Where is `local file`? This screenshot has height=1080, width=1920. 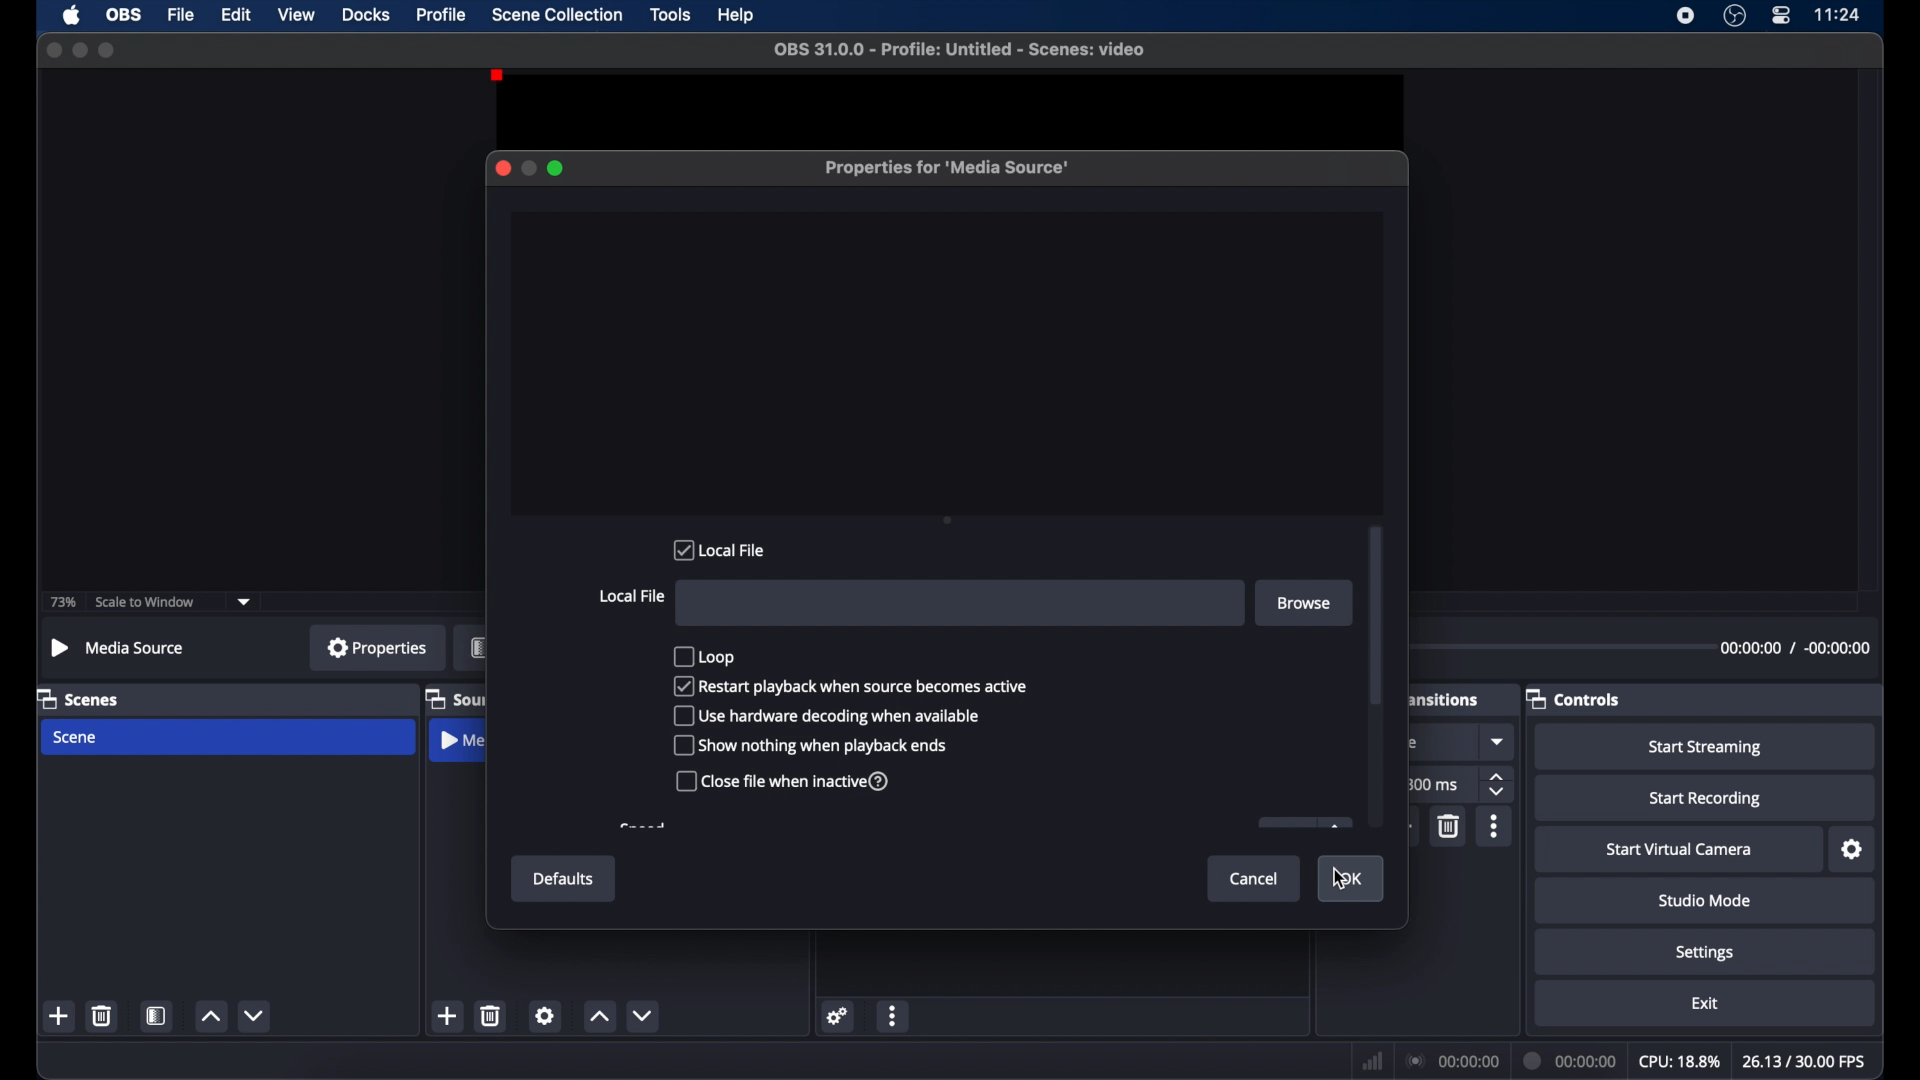 local file is located at coordinates (719, 549).